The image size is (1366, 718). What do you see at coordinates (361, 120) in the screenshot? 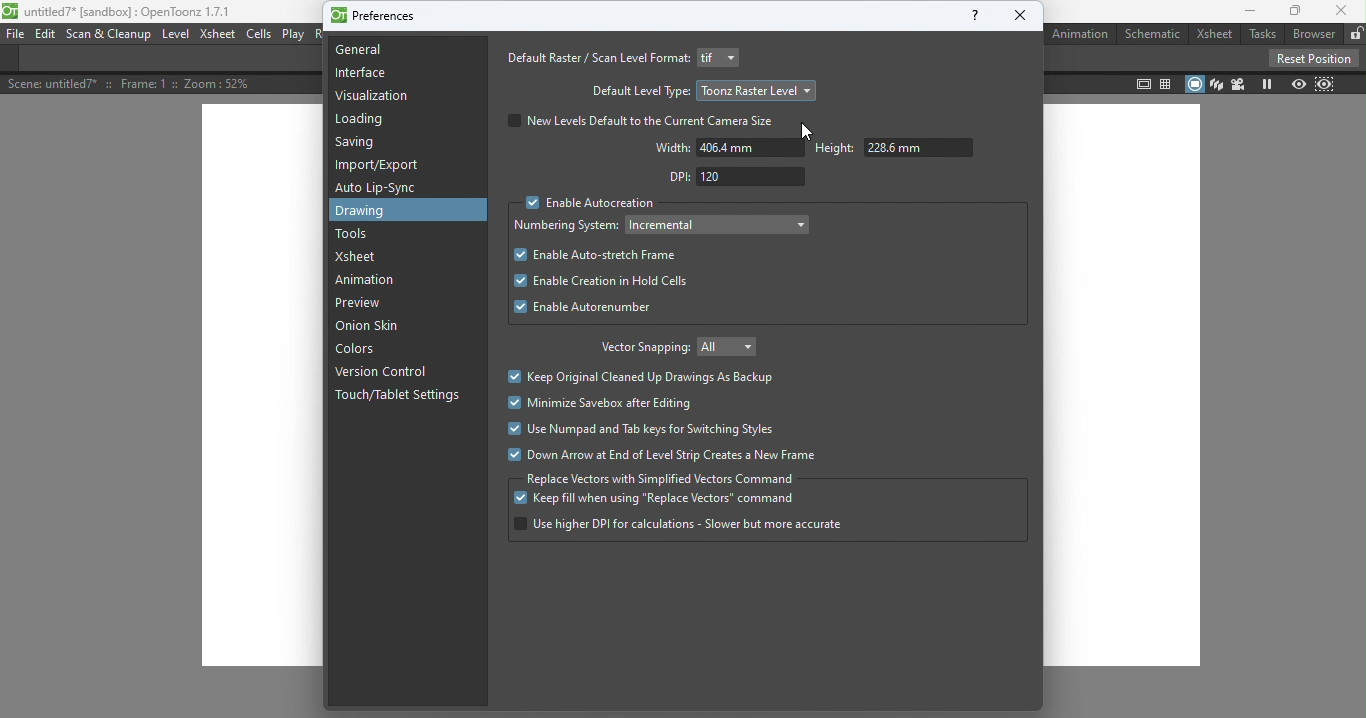
I see `Loading` at bounding box center [361, 120].